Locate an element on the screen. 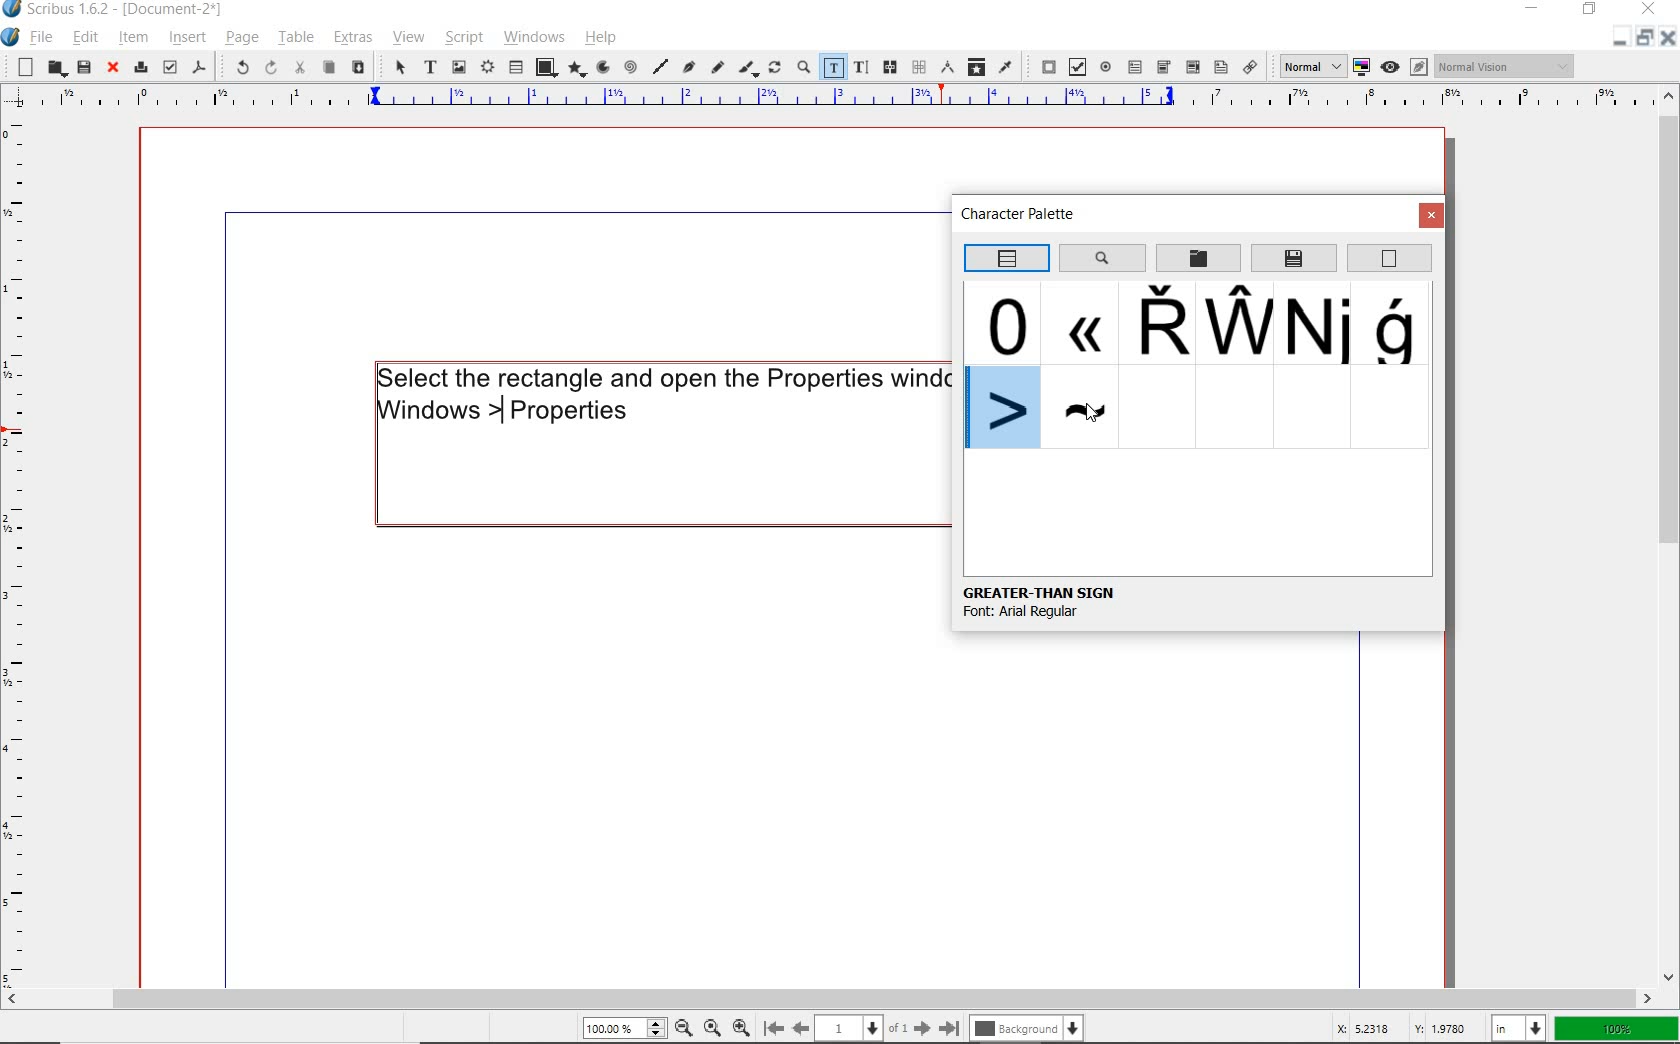 Image resolution: width=1680 pixels, height=1044 pixels. of 1 is located at coordinates (898, 1027).